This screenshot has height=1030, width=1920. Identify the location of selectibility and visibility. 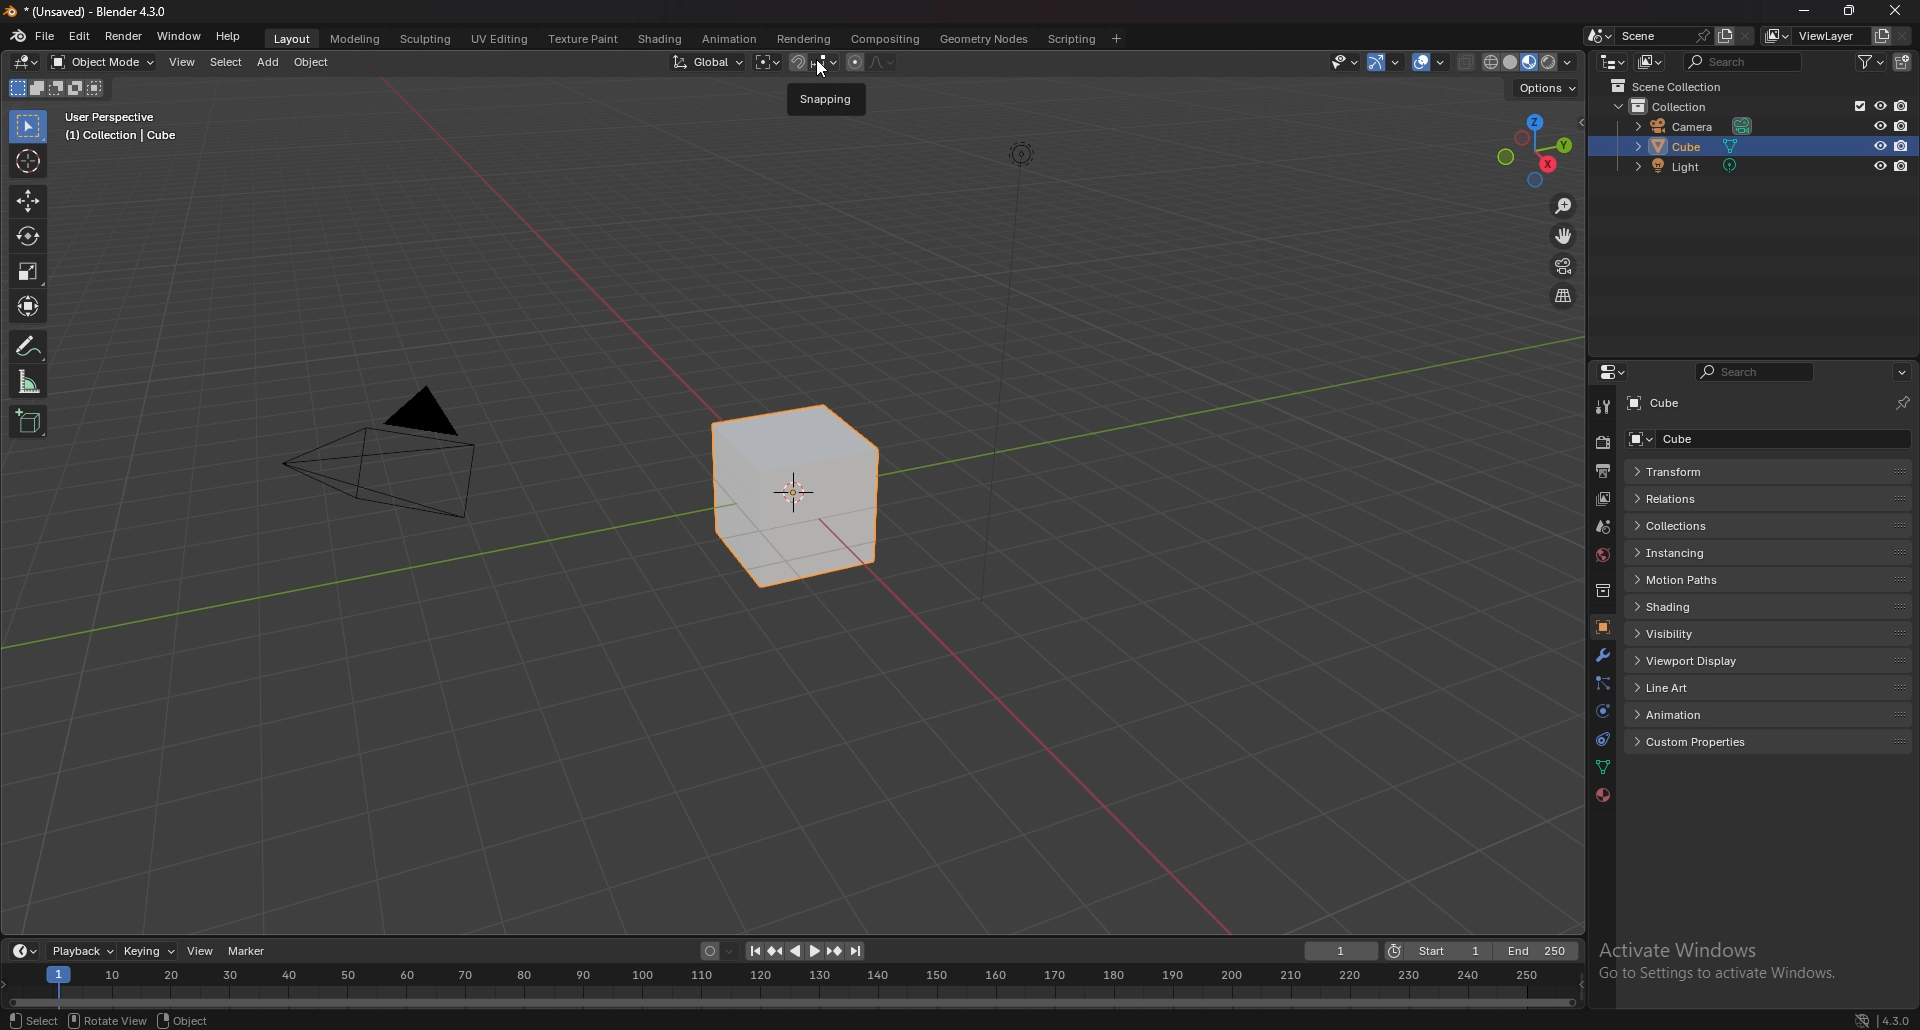
(1346, 63).